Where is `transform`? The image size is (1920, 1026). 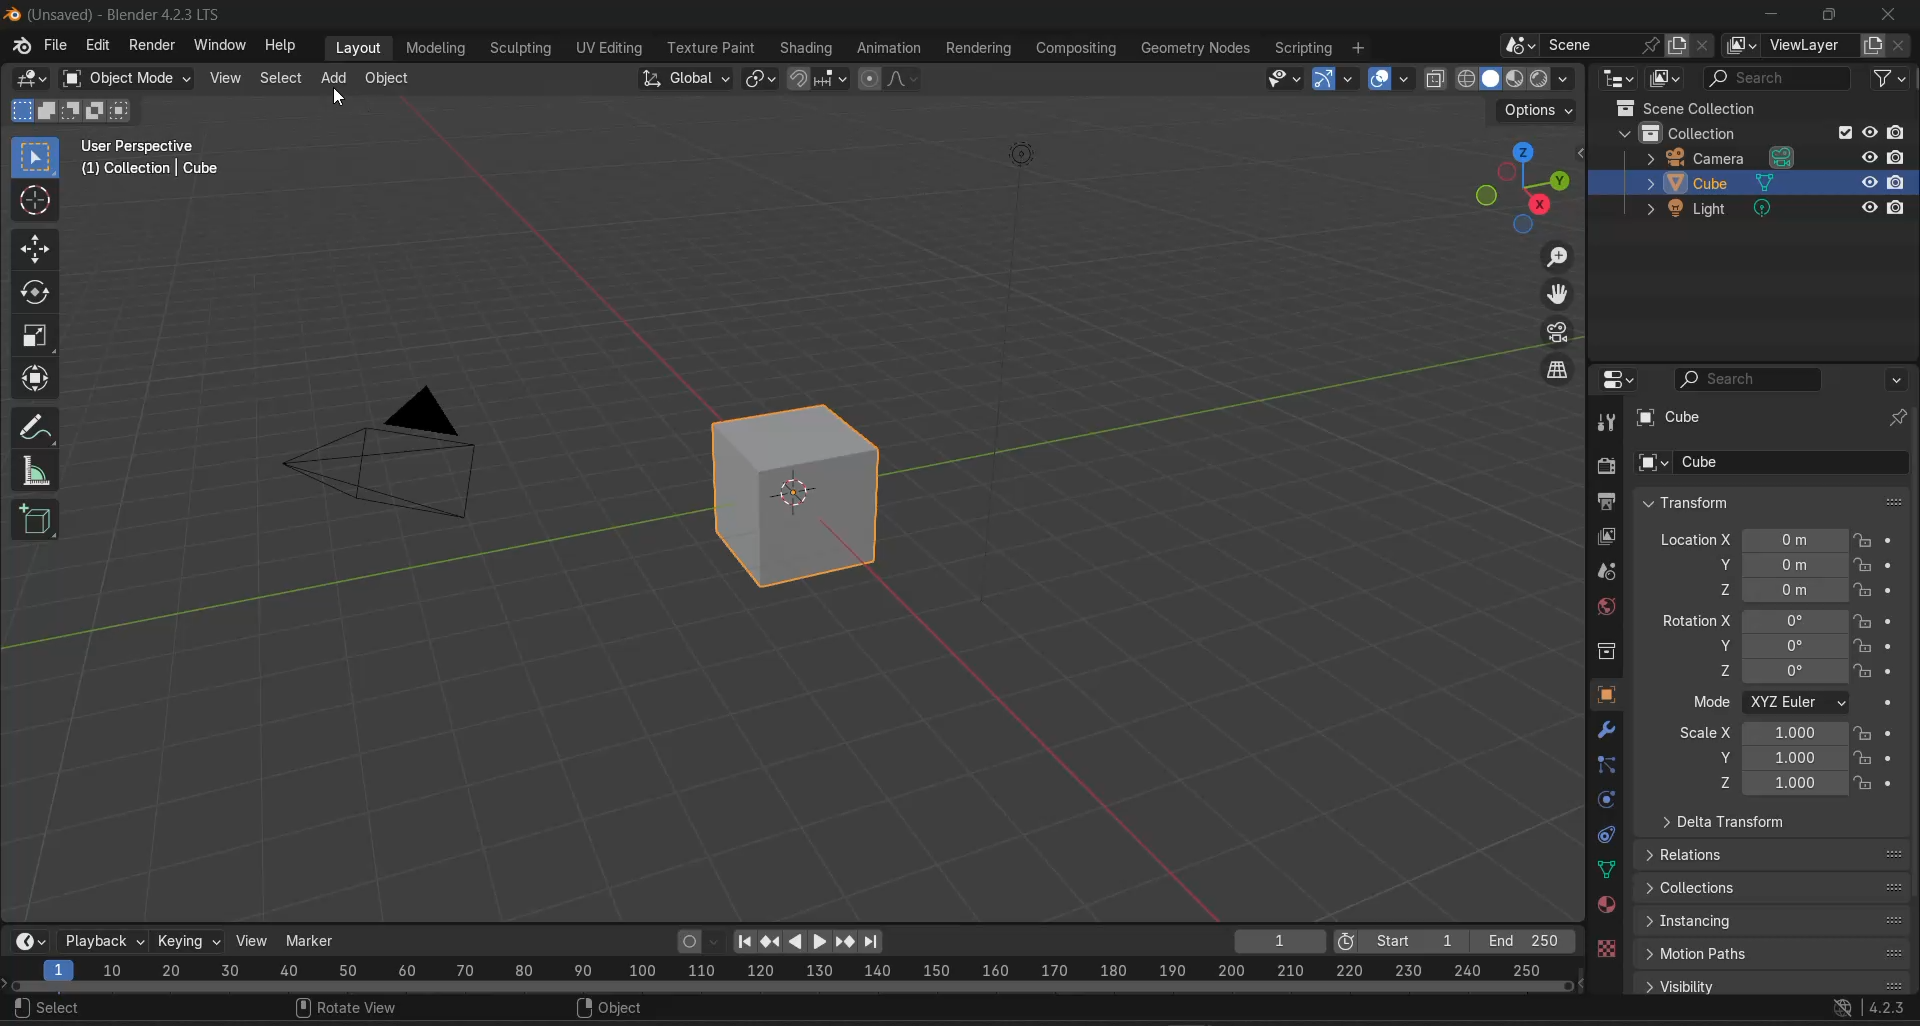 transform is located at coordinates (37, 380).